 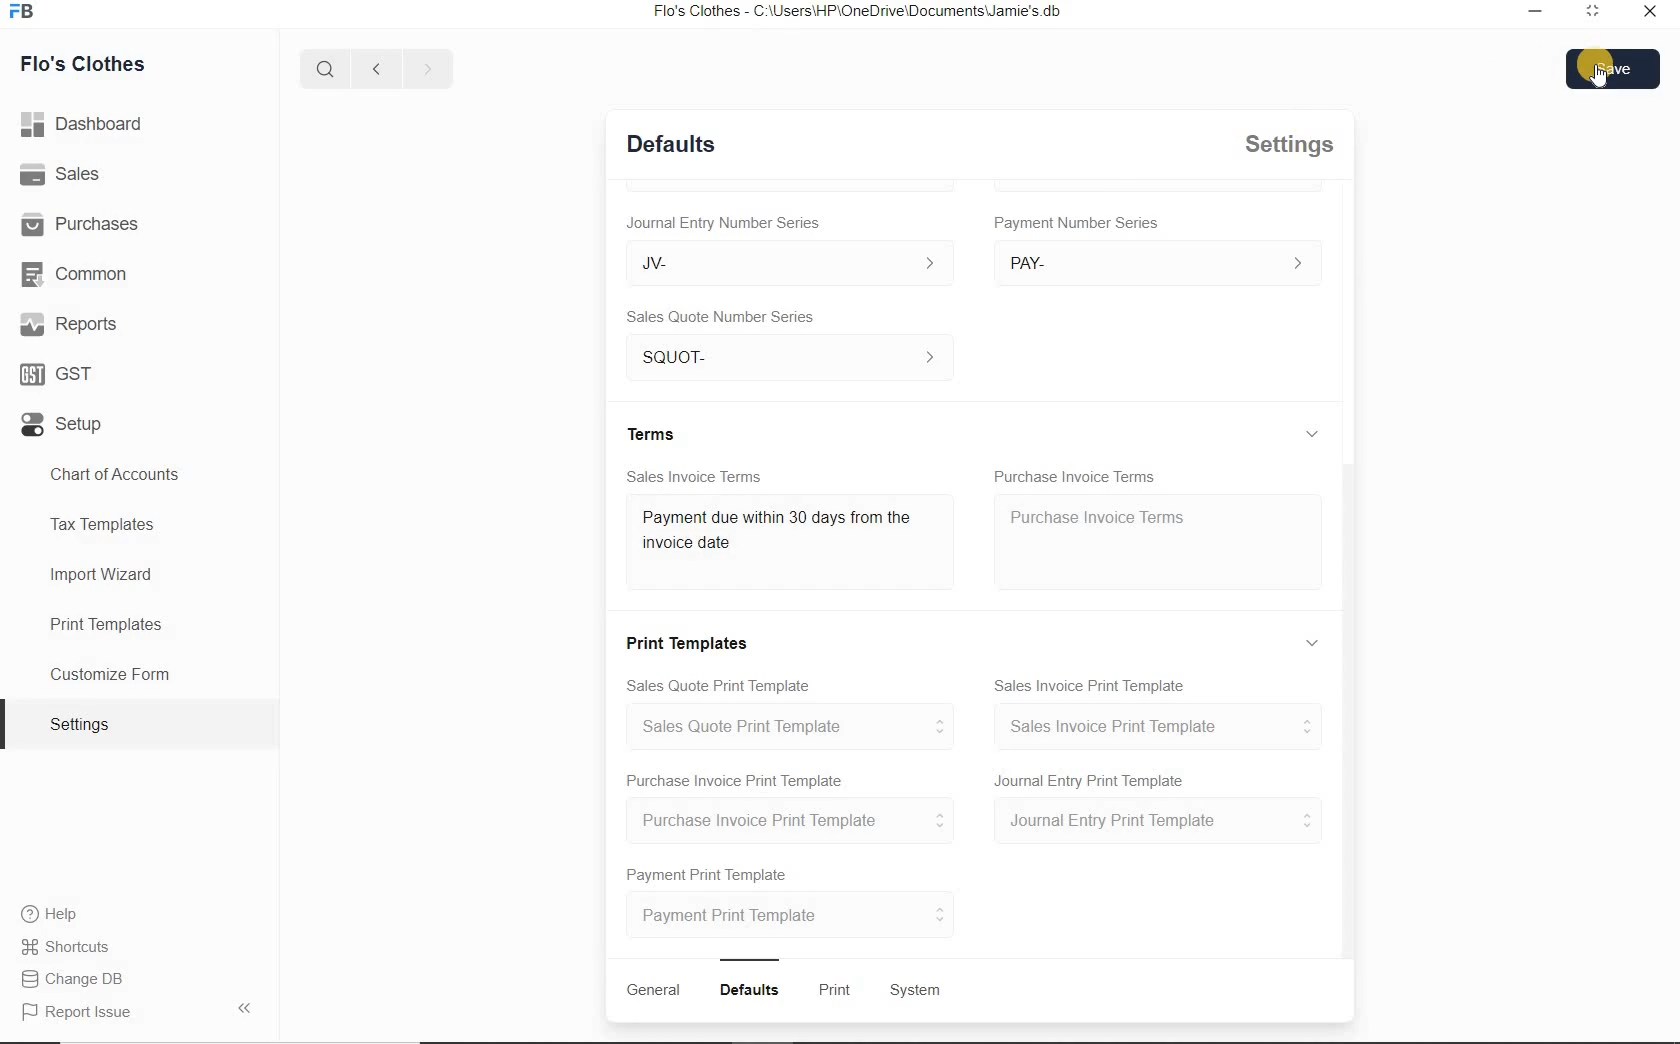 I want to click on Defaults, so click(x=749, y=990).